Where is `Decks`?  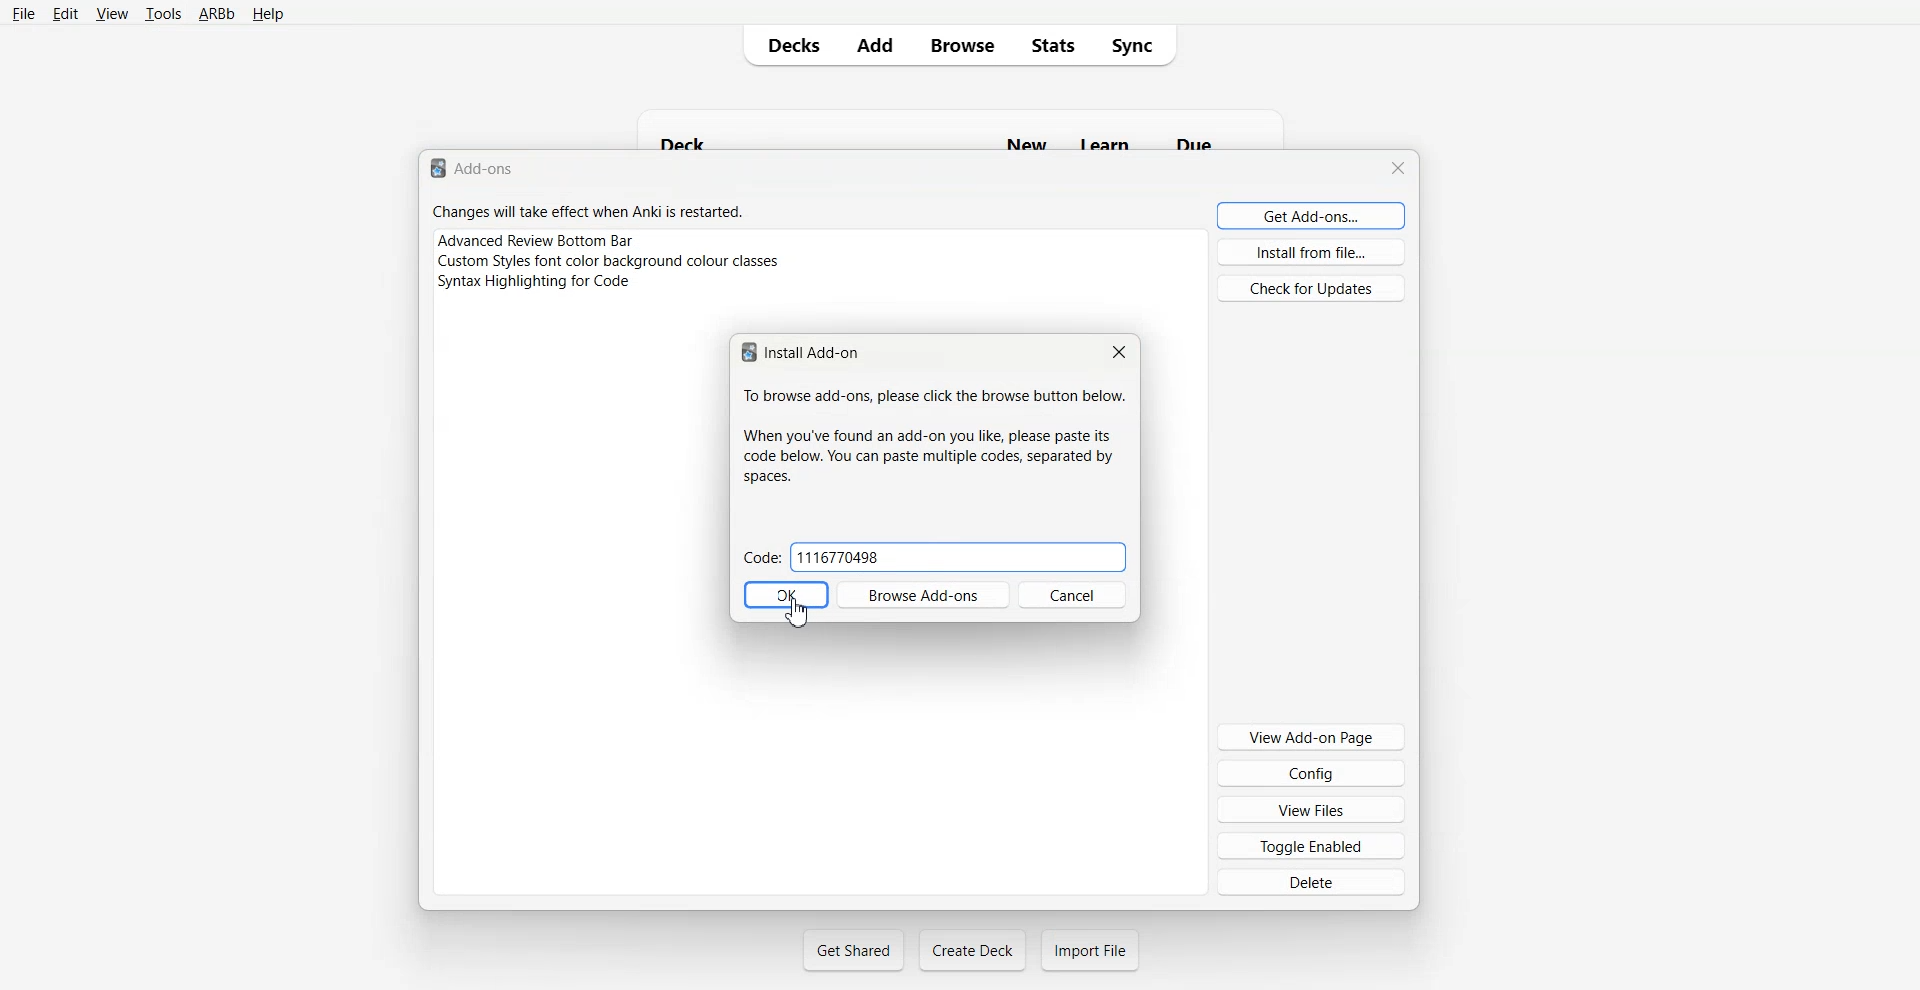 Decks is located at coordinates (786, 44).